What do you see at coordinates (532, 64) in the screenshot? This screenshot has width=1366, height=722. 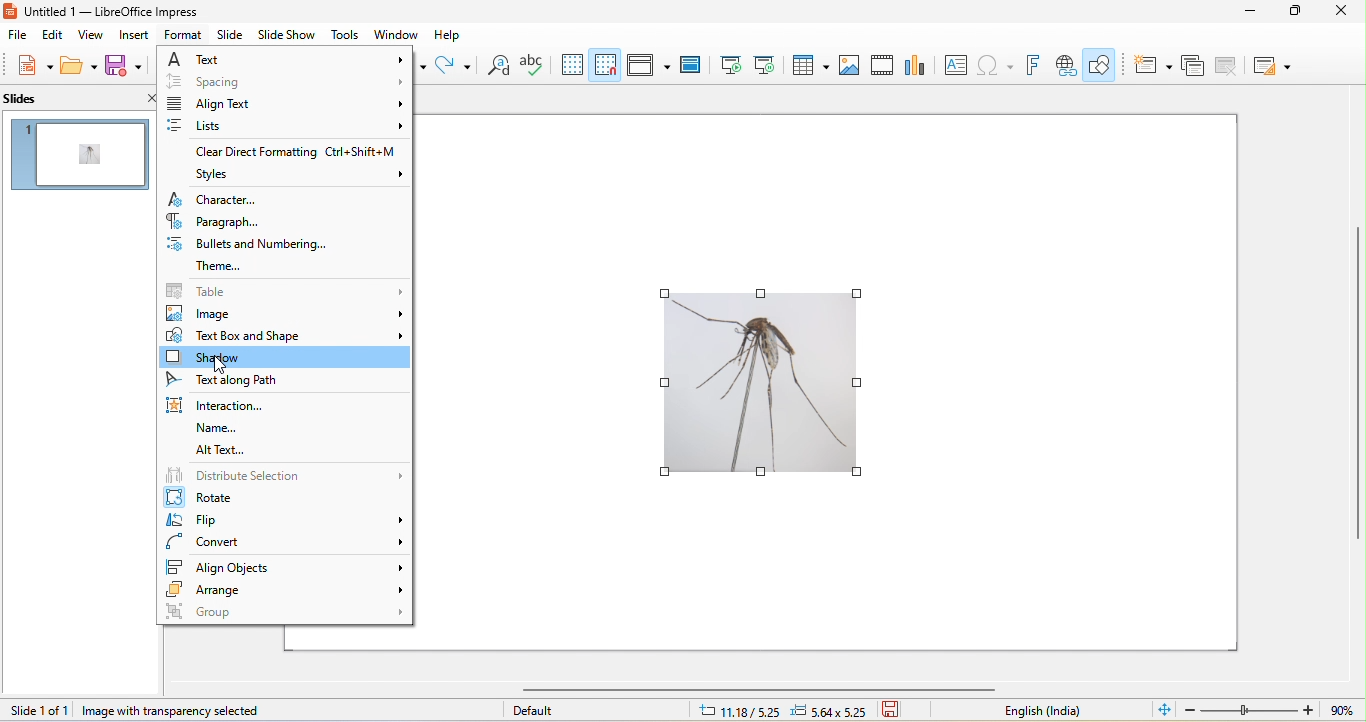 I see `spelling` at bounding box center [532, 64].